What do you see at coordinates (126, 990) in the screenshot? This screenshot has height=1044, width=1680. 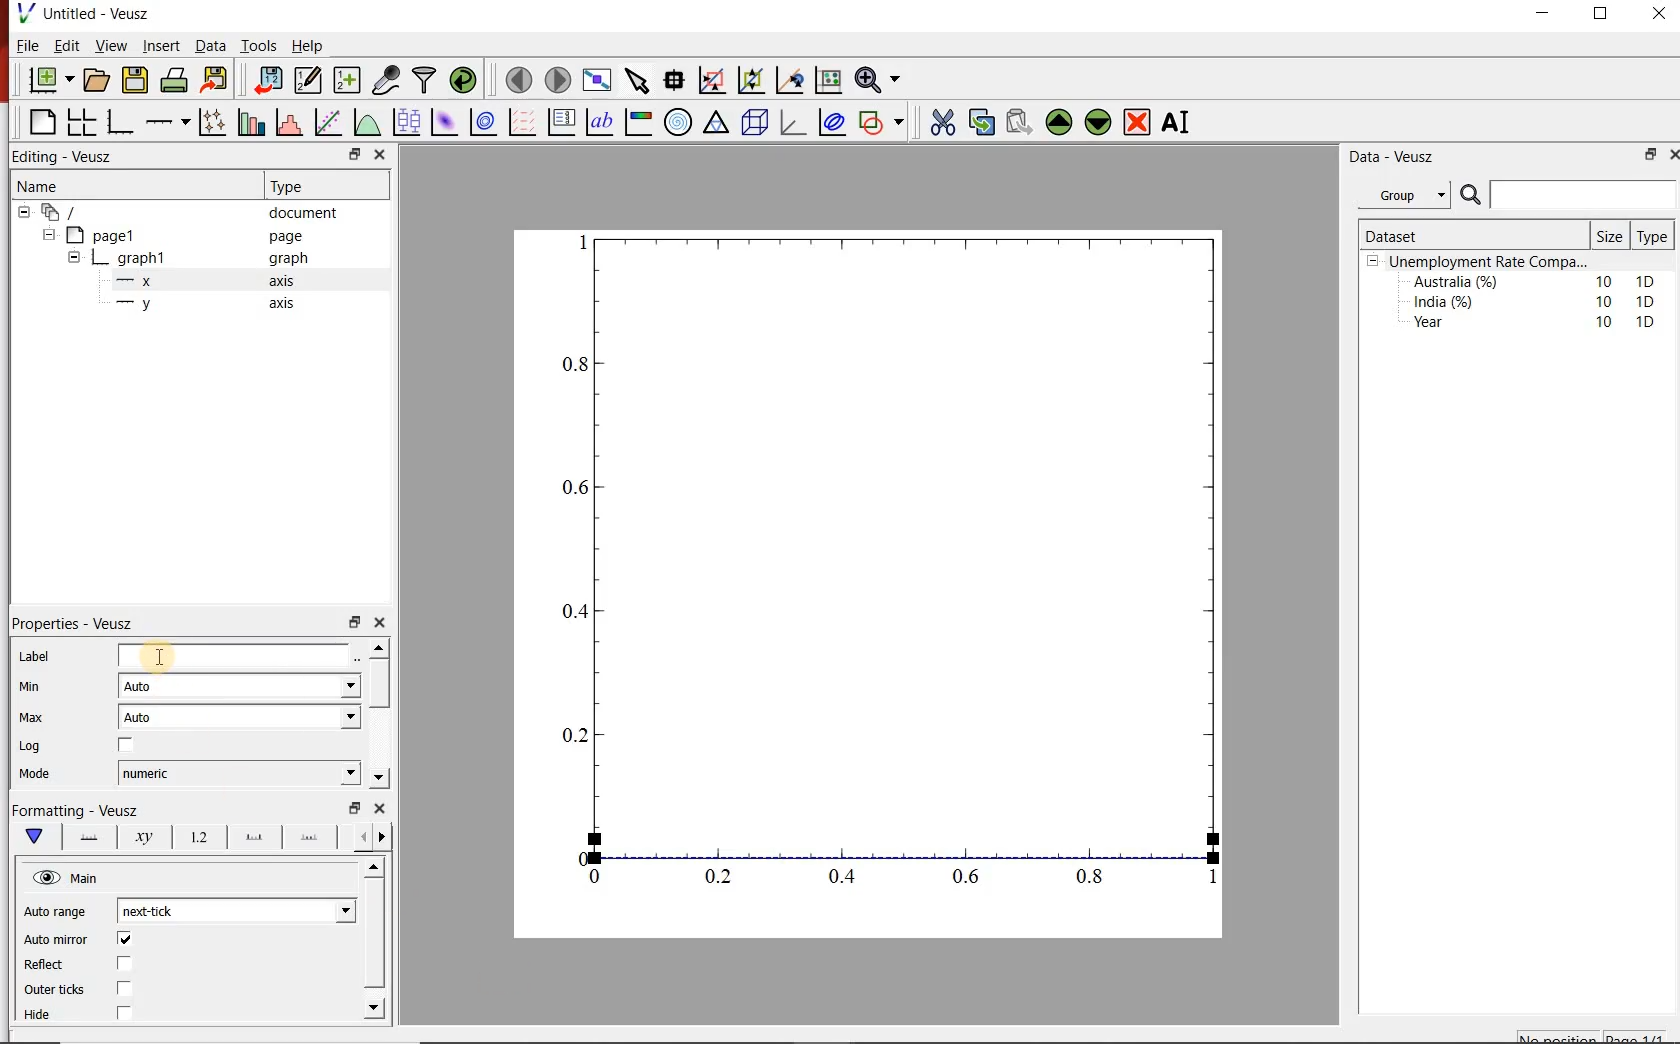 I see `checkbox` at bounding box center [126, 990].